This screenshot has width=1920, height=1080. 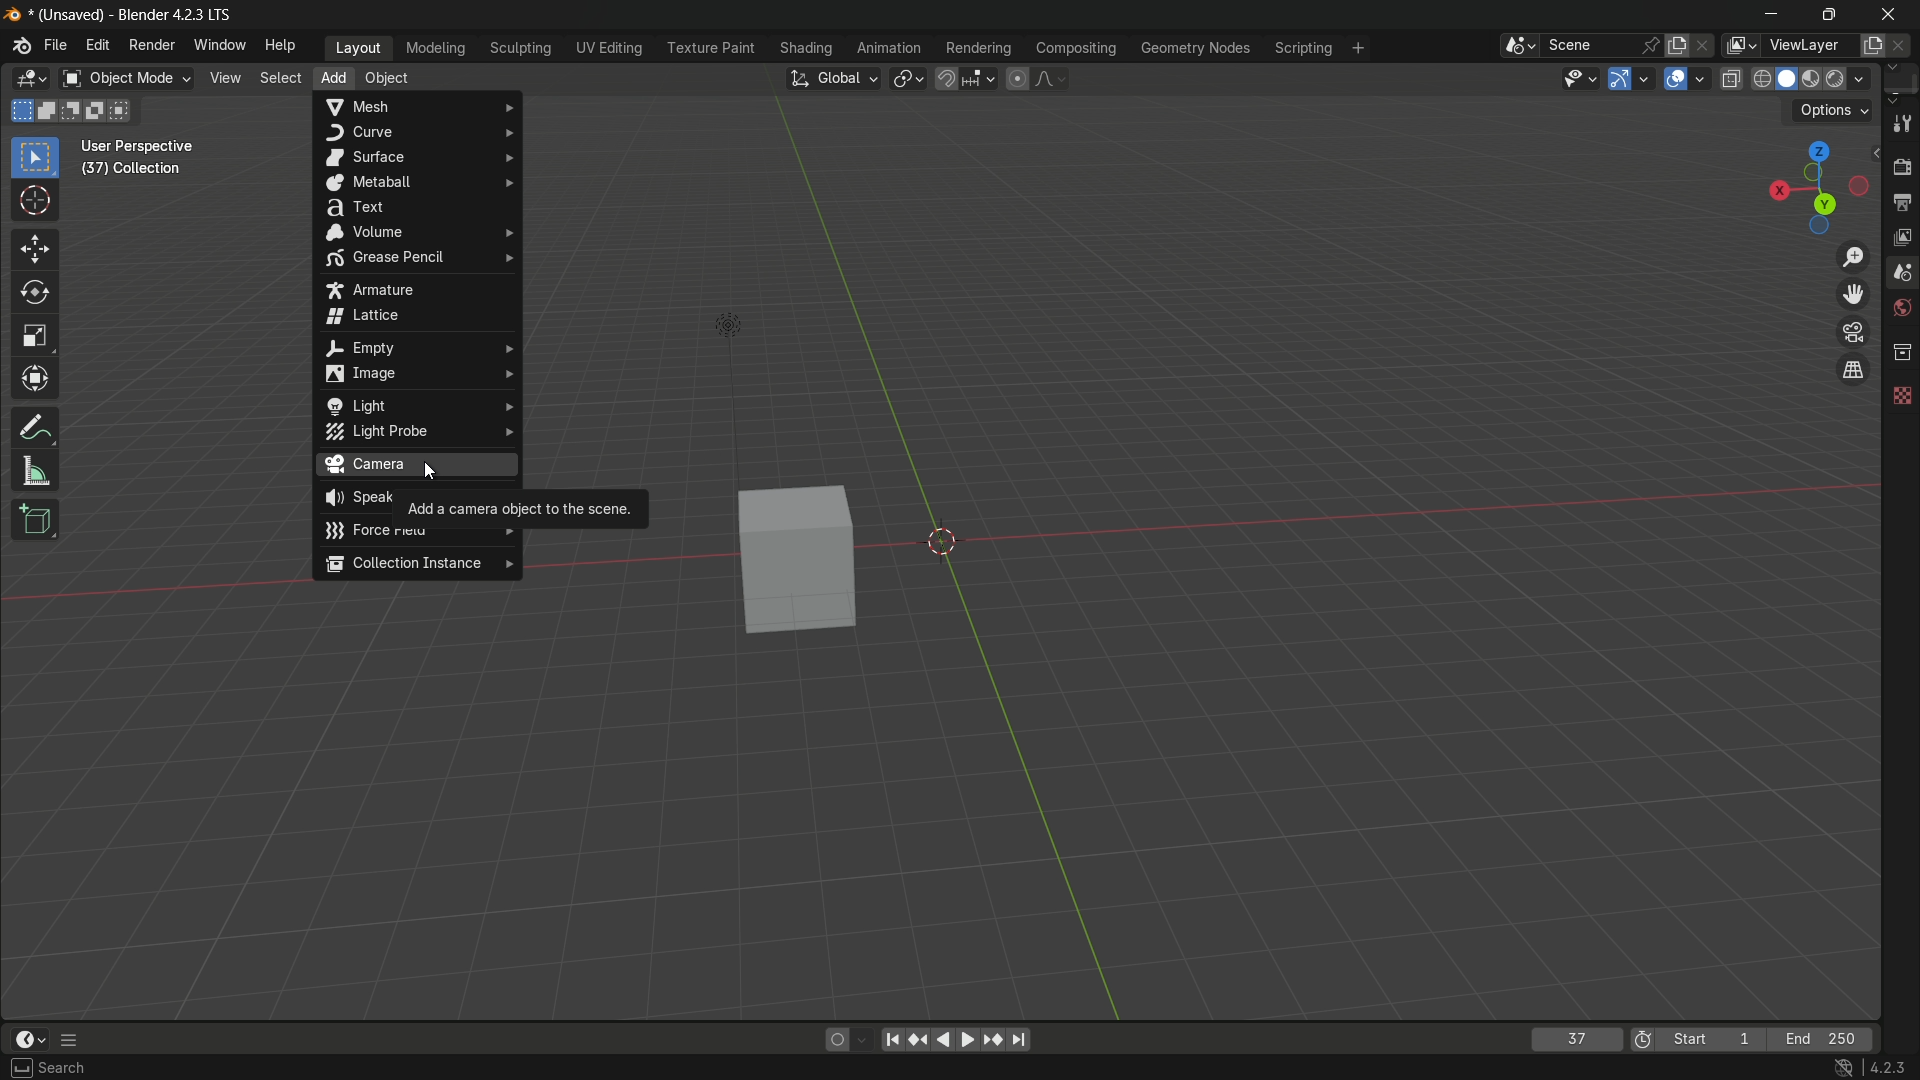 I want to click on grease pencil, so click(x=416, y=259).